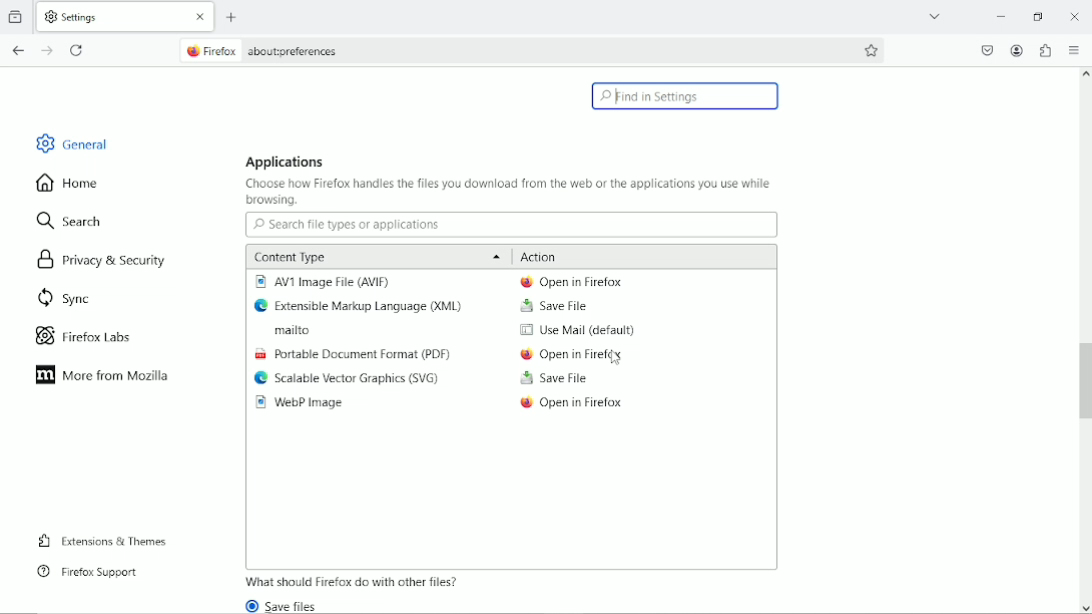 This screenshot has width=1092, height=614. Describe the element at coordinates (76, 182) in the screenshot. I see `Home` at that location.